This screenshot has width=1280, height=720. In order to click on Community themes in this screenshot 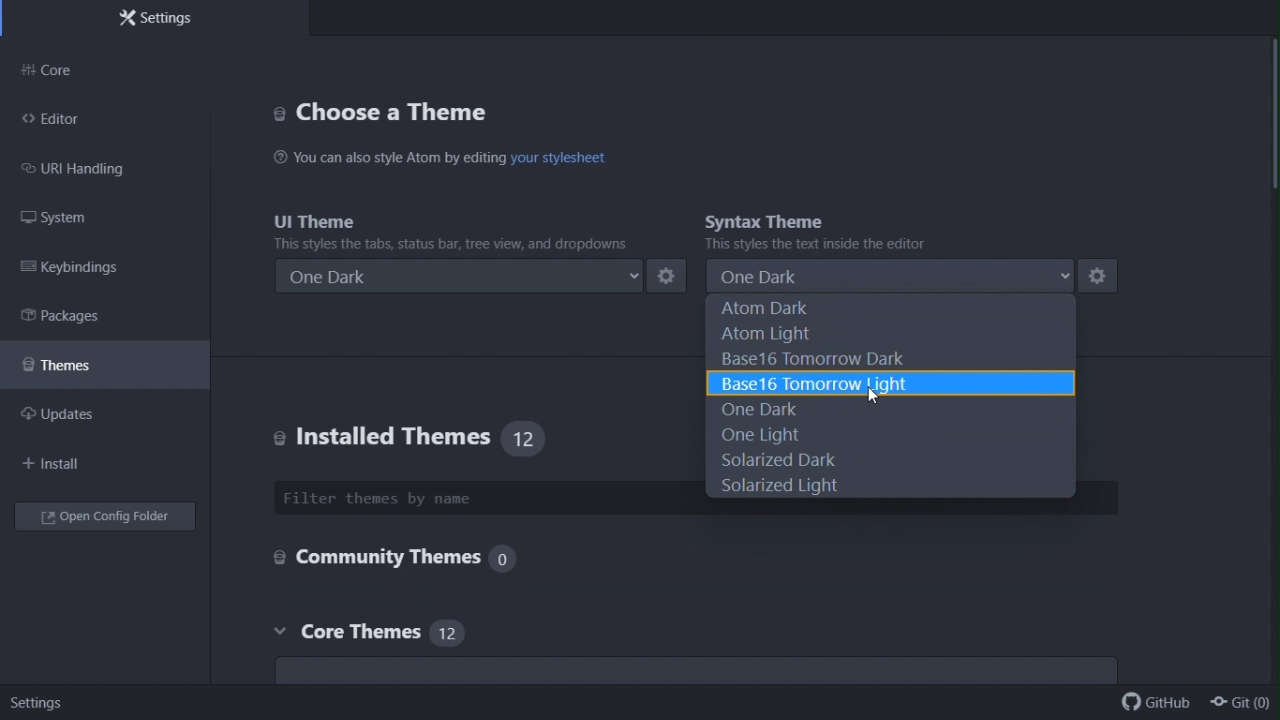, I will do `click(391, 555)`.